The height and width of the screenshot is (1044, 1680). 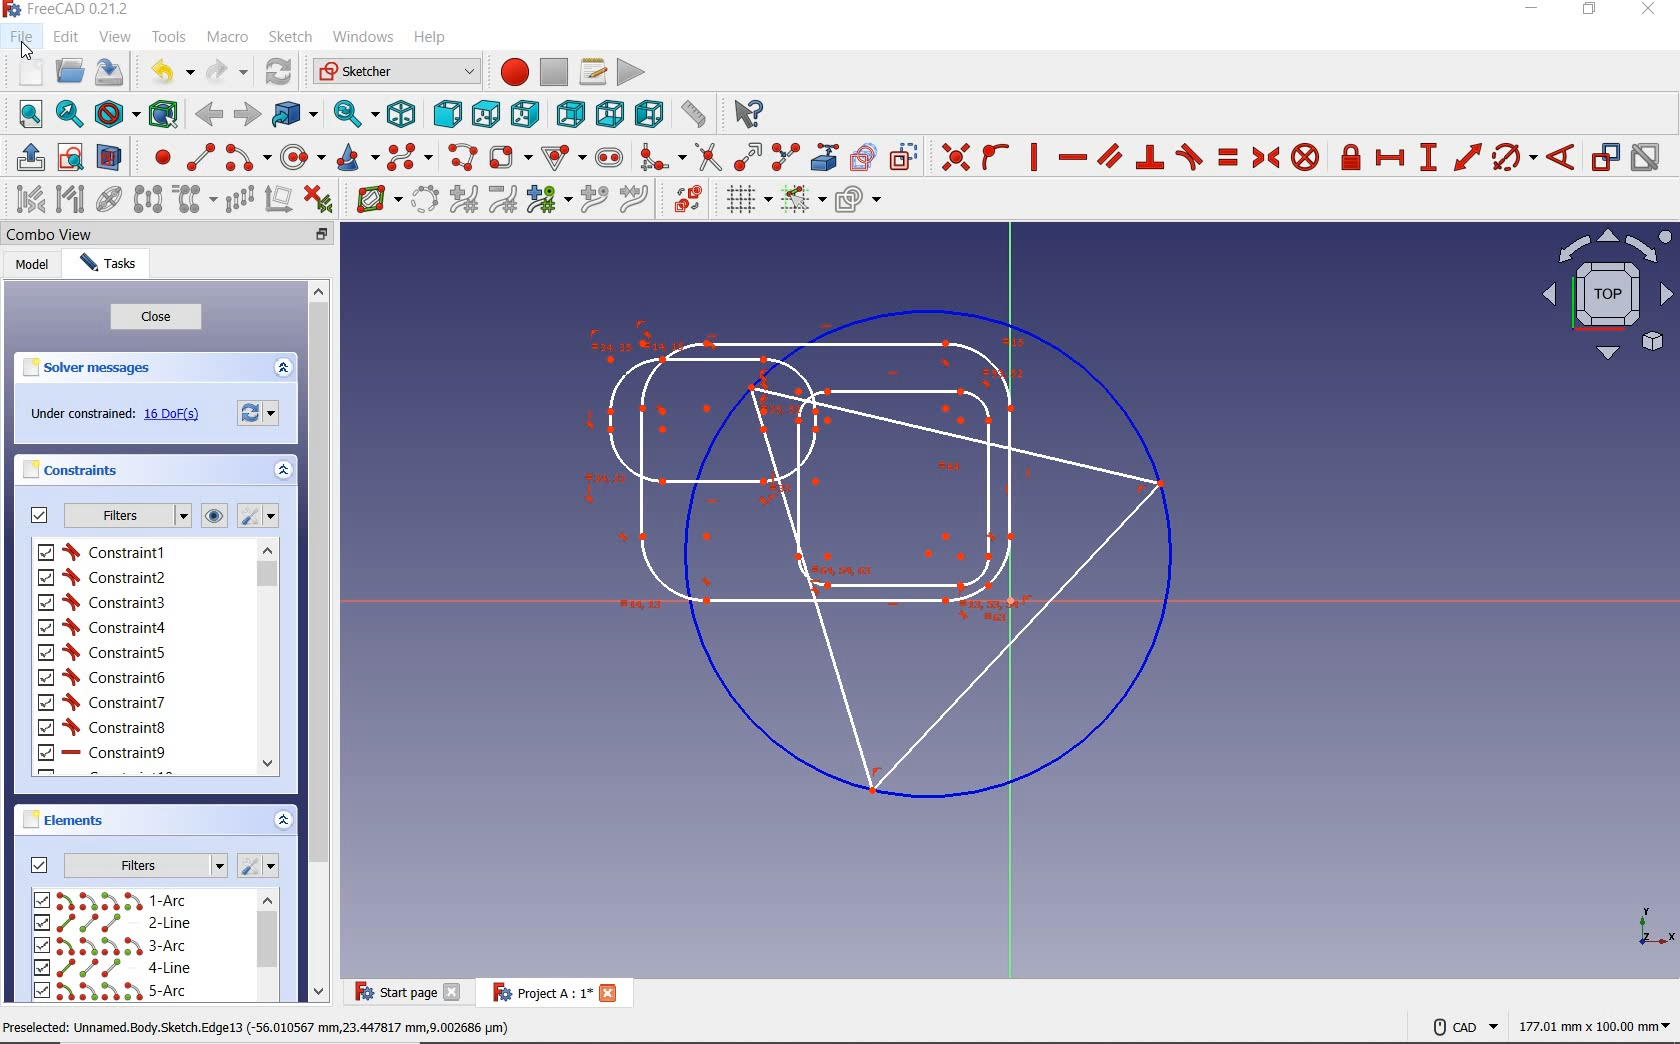 What do you see at coordinates (1151, 157) in the screenshot?
I see `constrain perpendicular` at bounding box center [1151, 157].